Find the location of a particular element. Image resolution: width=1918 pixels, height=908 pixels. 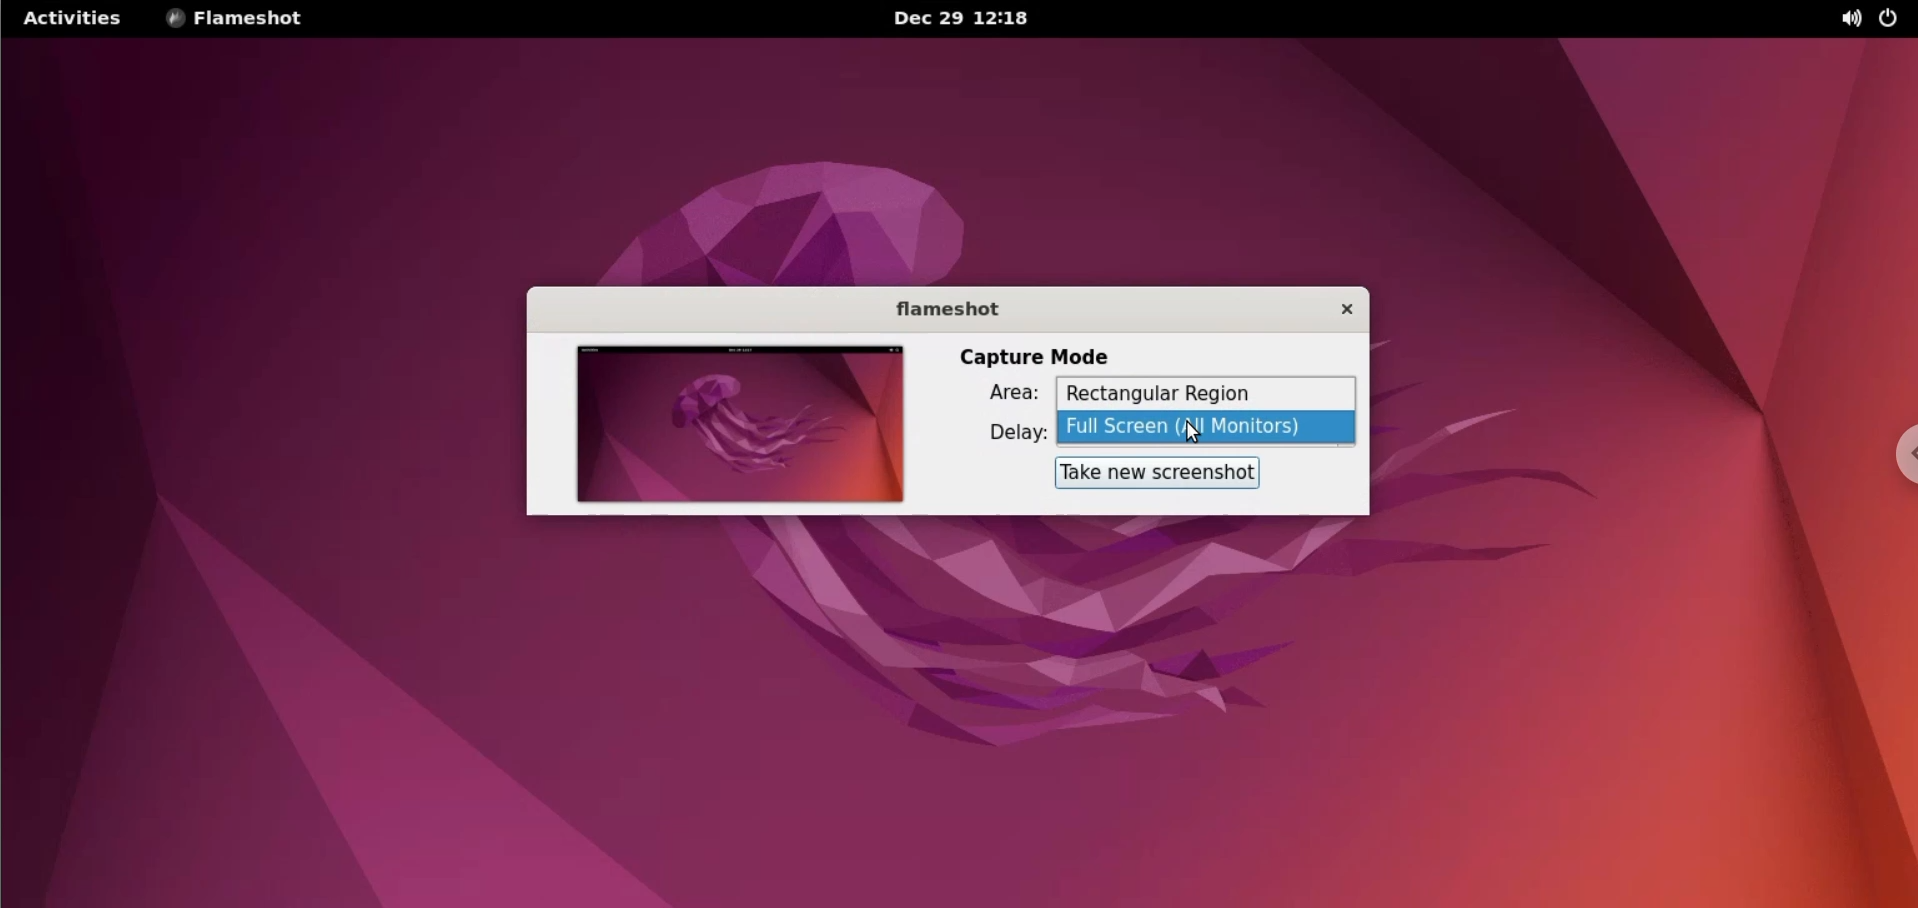

delay label is located at coordinates (1009, 435).